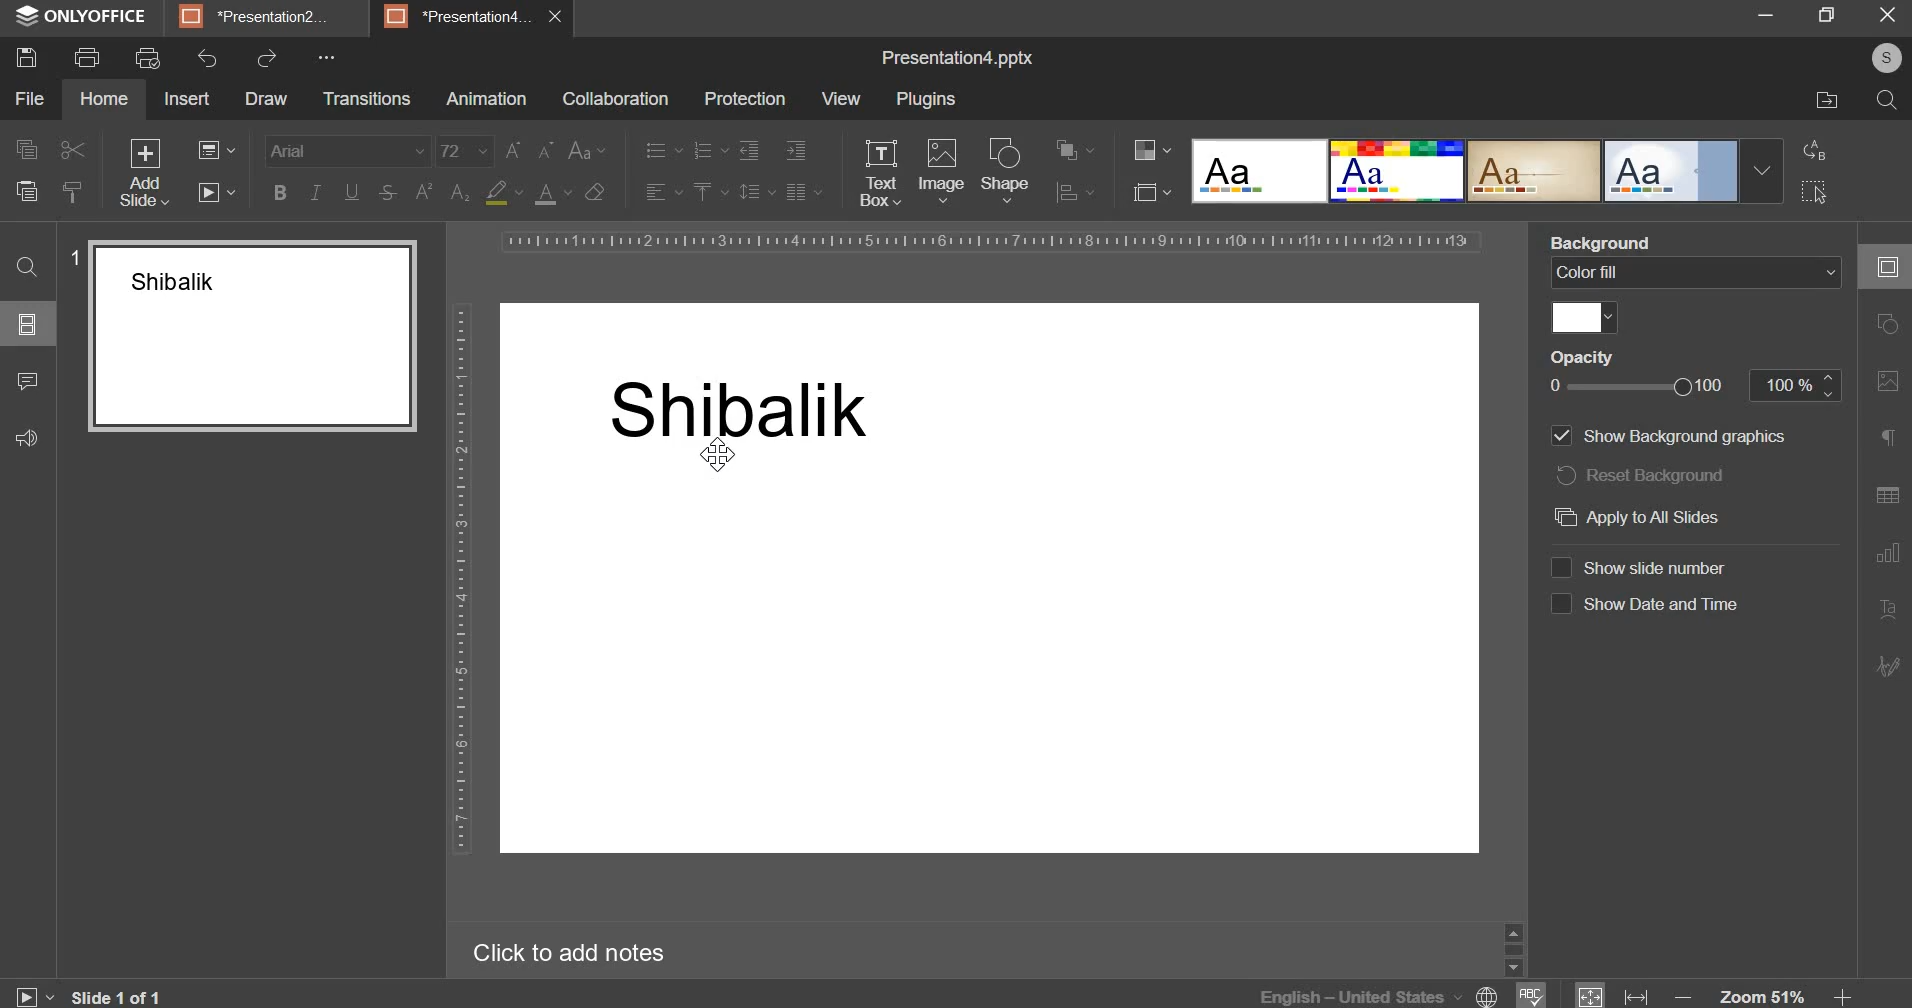 The image size is (1912, 1008). What do you see at coordinates (1637, 994) in the screenshot?
I see `fit to width` at bounding box center [1637, 994].